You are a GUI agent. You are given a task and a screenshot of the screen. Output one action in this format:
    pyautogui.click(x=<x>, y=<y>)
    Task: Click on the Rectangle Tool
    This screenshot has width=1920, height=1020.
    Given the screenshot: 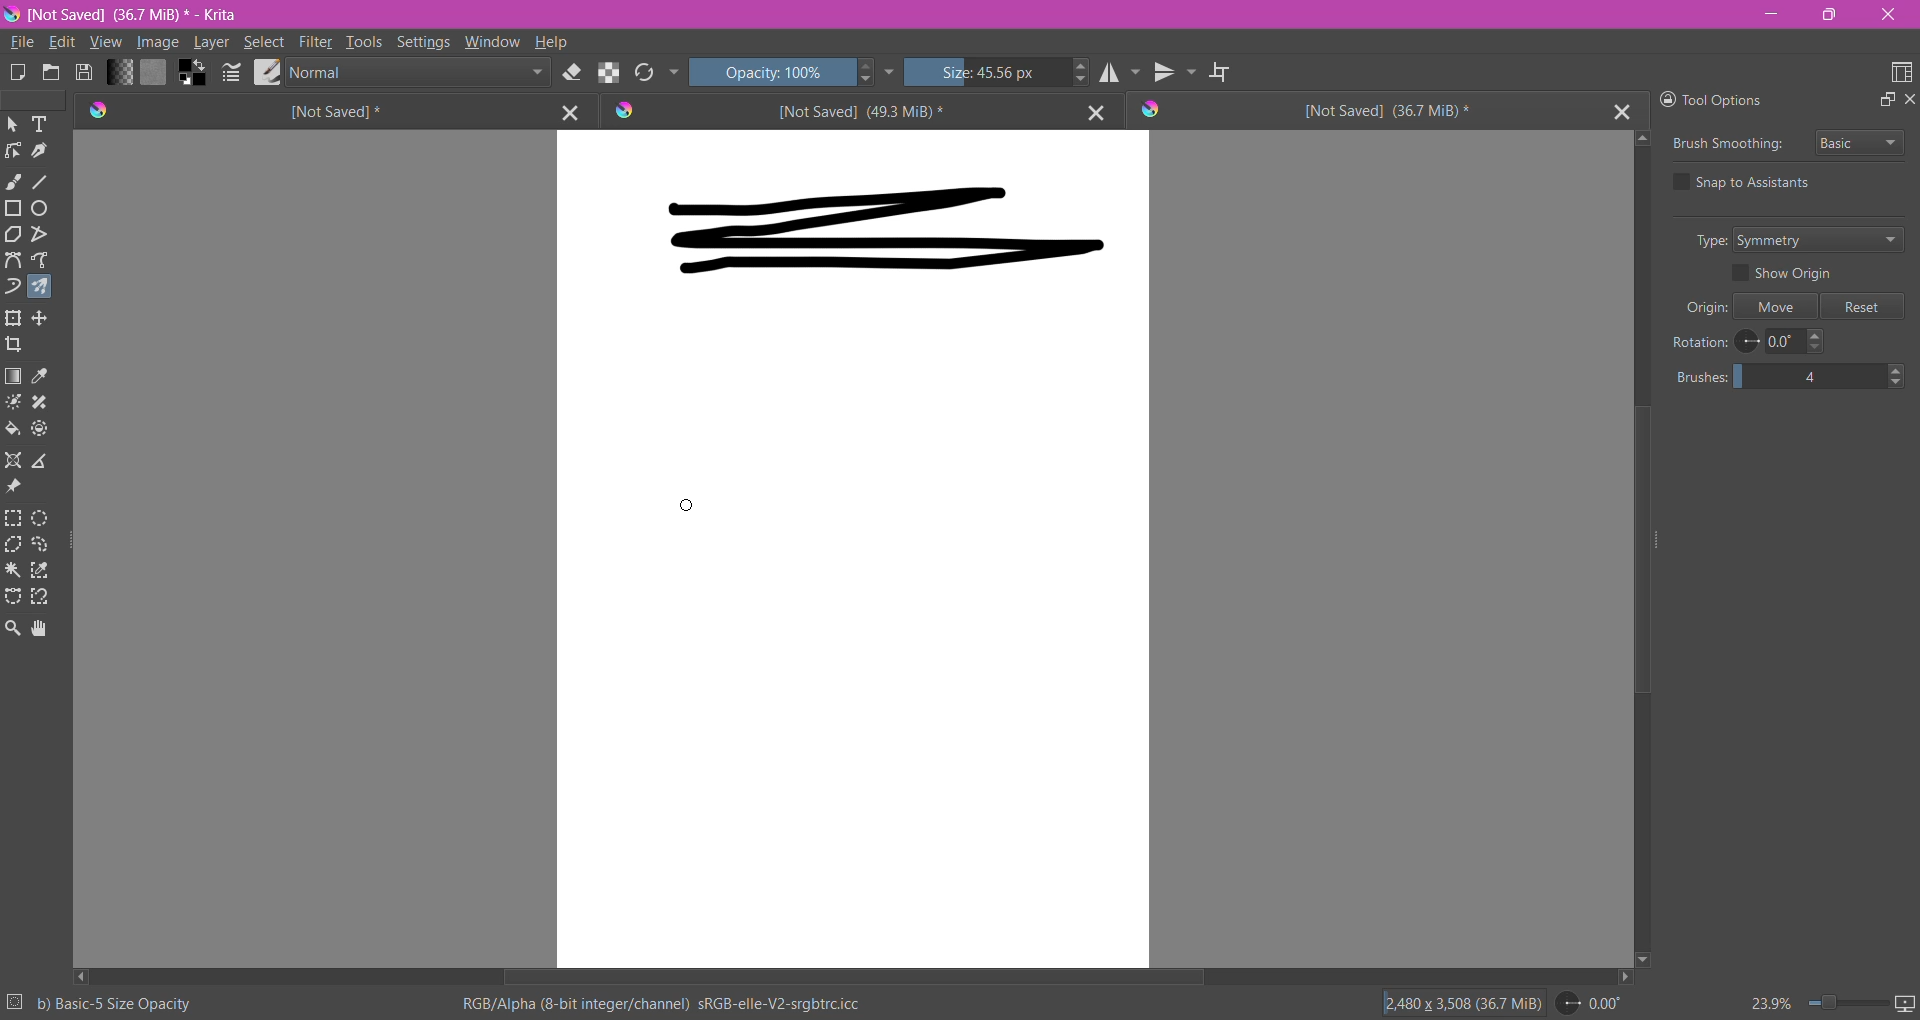 What is the action you would take?
    pyautogui.click(x=14, y=208)
    